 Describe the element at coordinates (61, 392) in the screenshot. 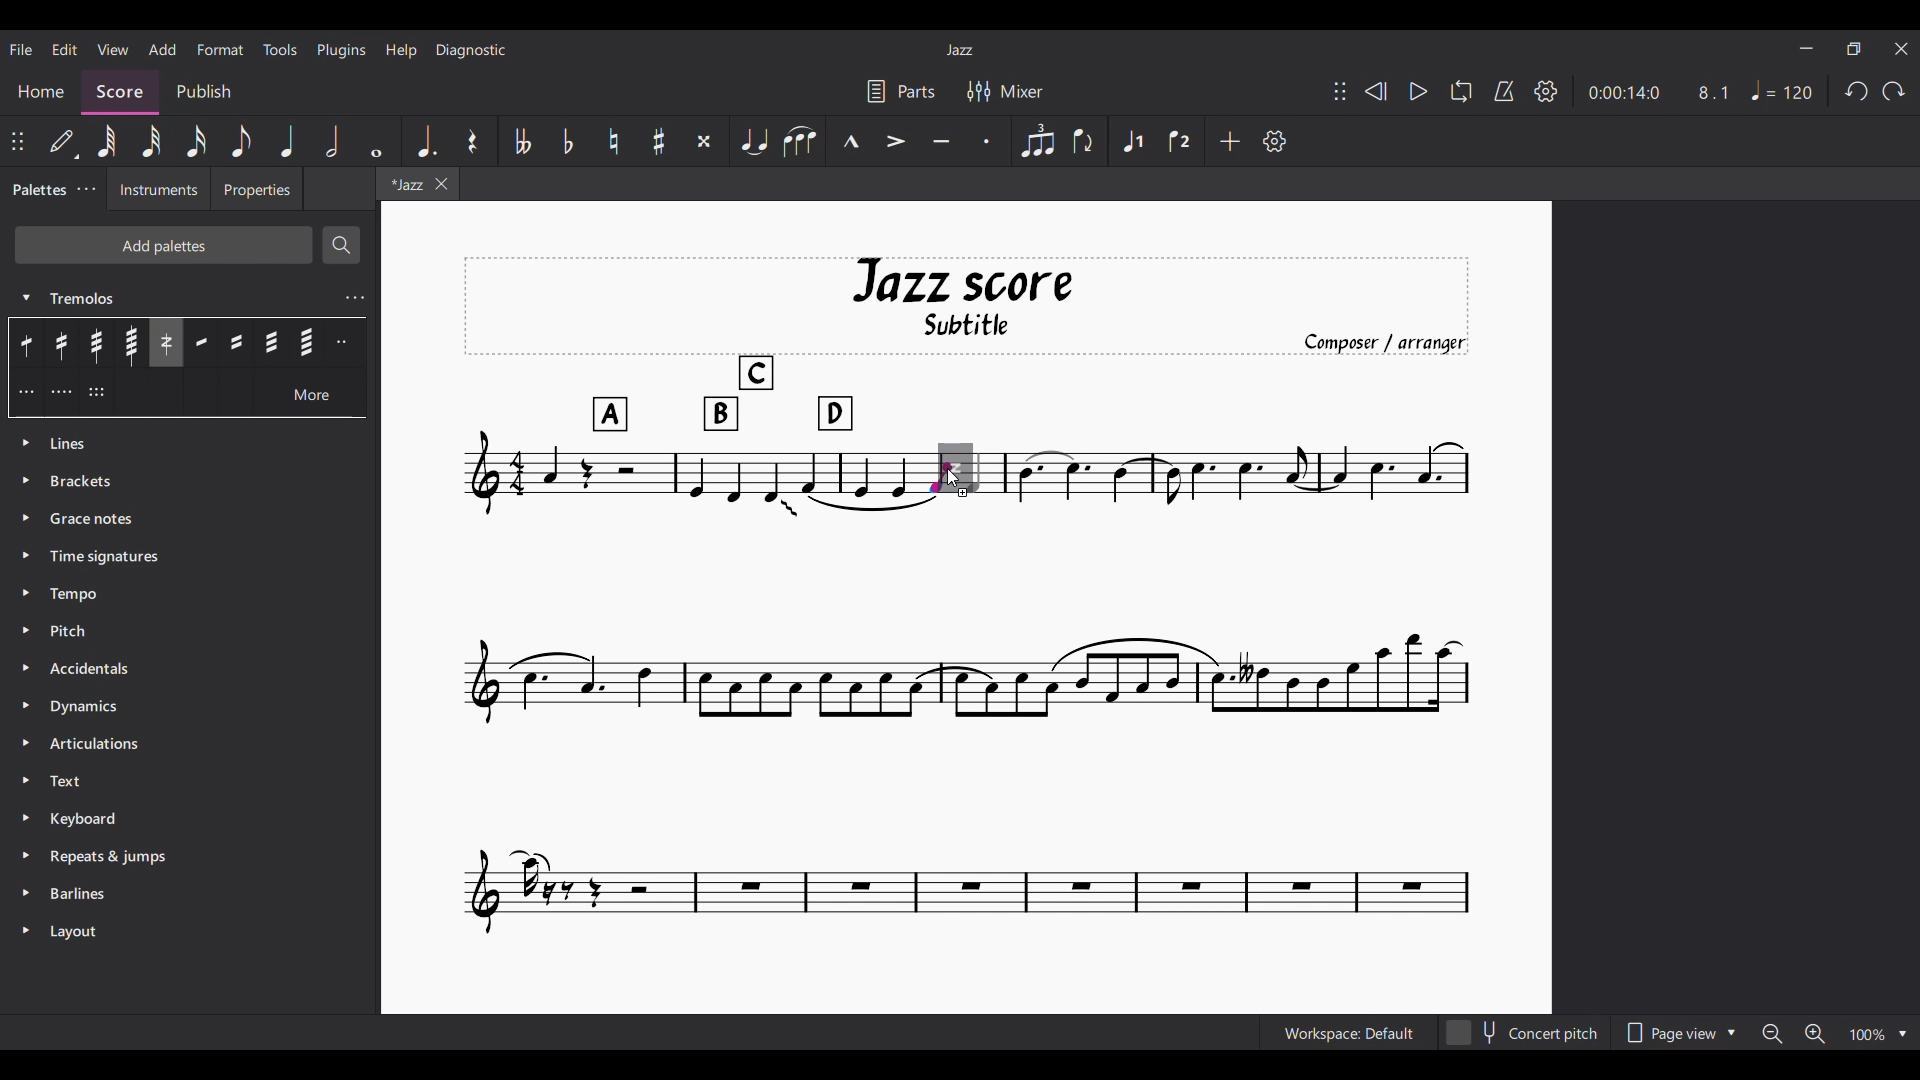

I see `Divide measured Tremolo by 4` at that location.